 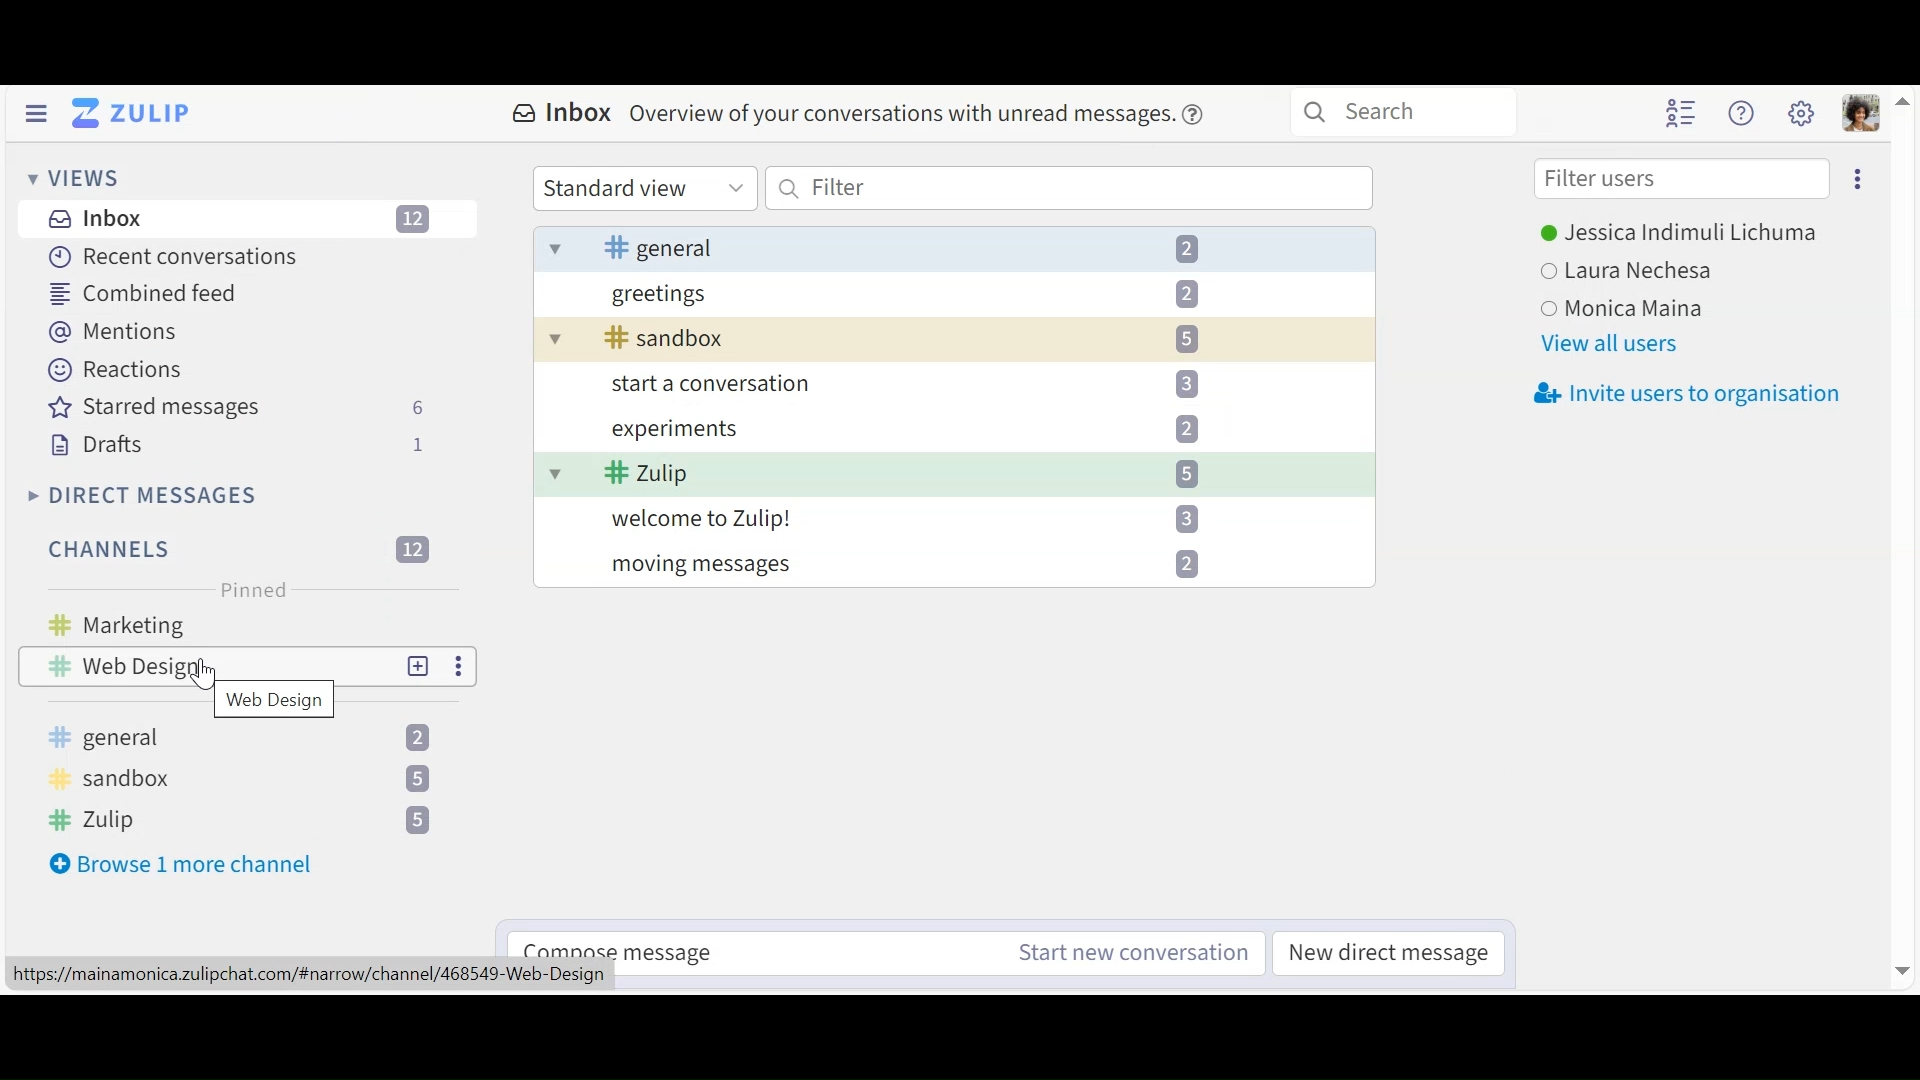 What do you see at coordinates (1622, 308) in the screenshot?
I see `Monica Maina` at bounding box center [1622, 308].